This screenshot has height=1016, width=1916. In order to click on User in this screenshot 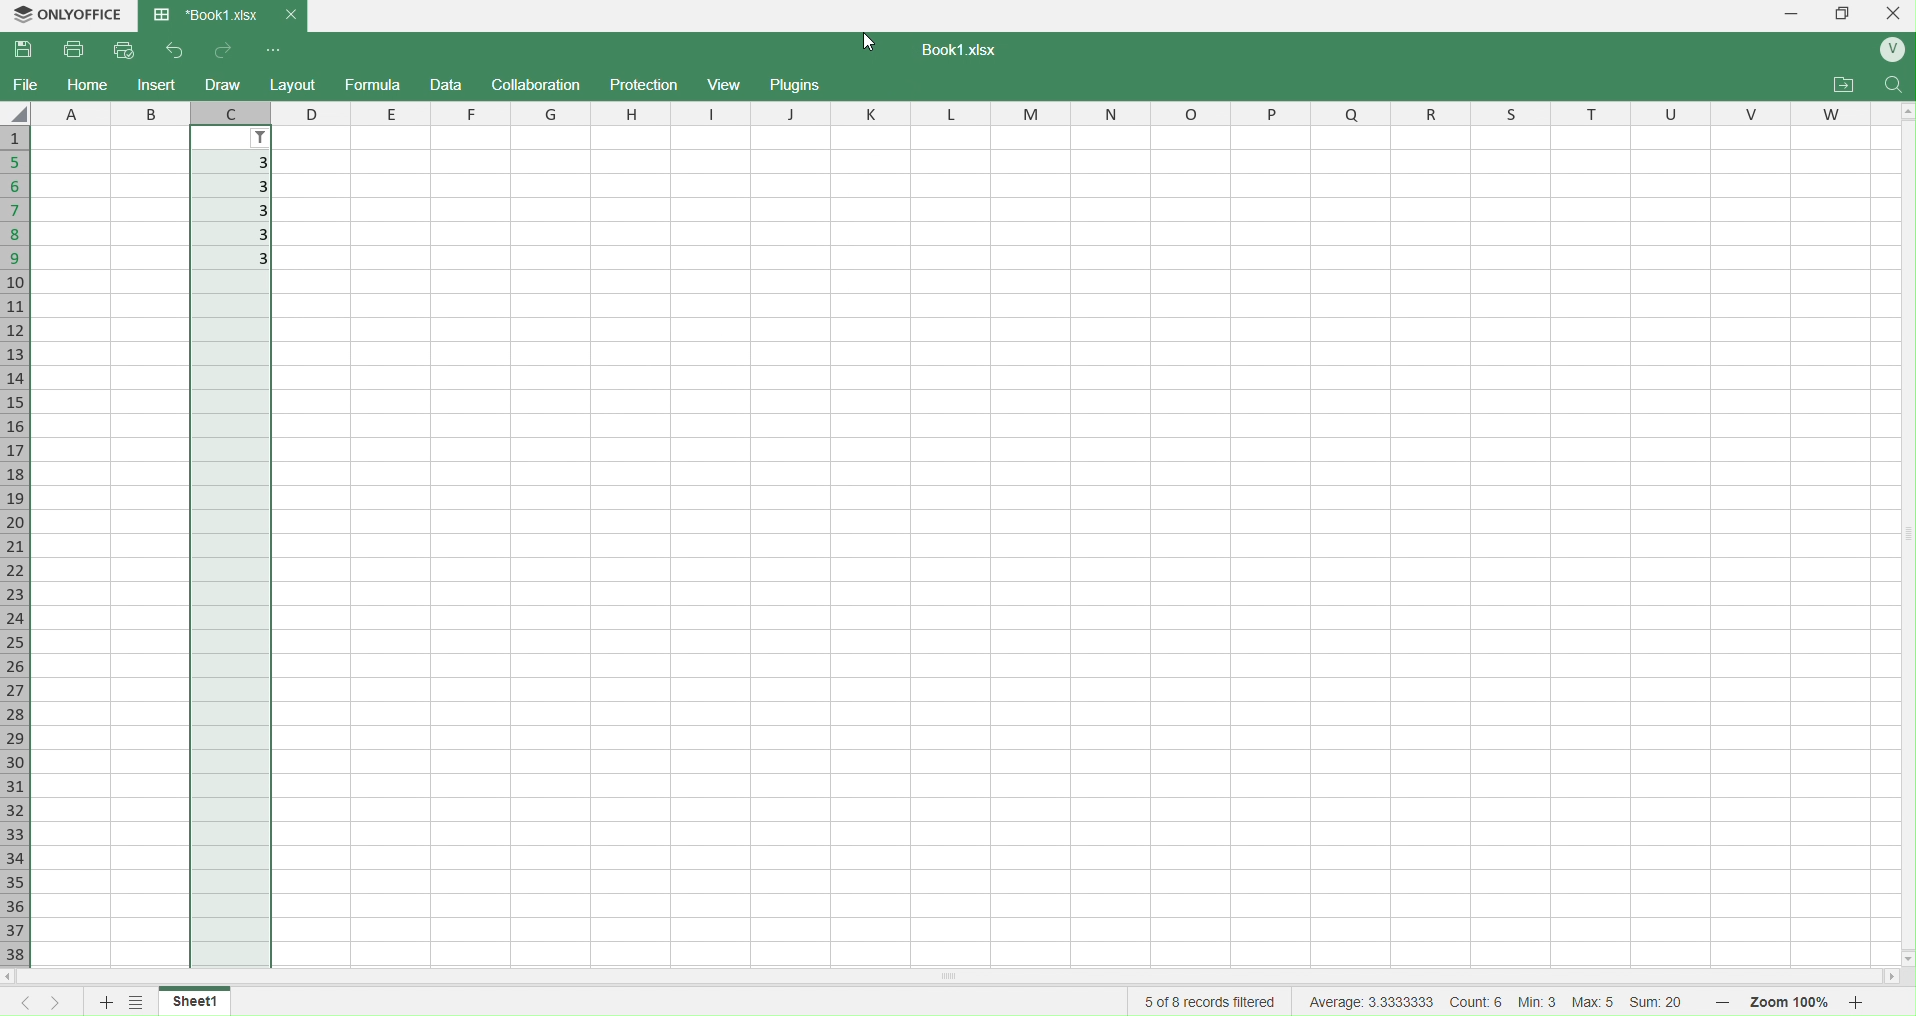, I will do `click(1890, 51)`.